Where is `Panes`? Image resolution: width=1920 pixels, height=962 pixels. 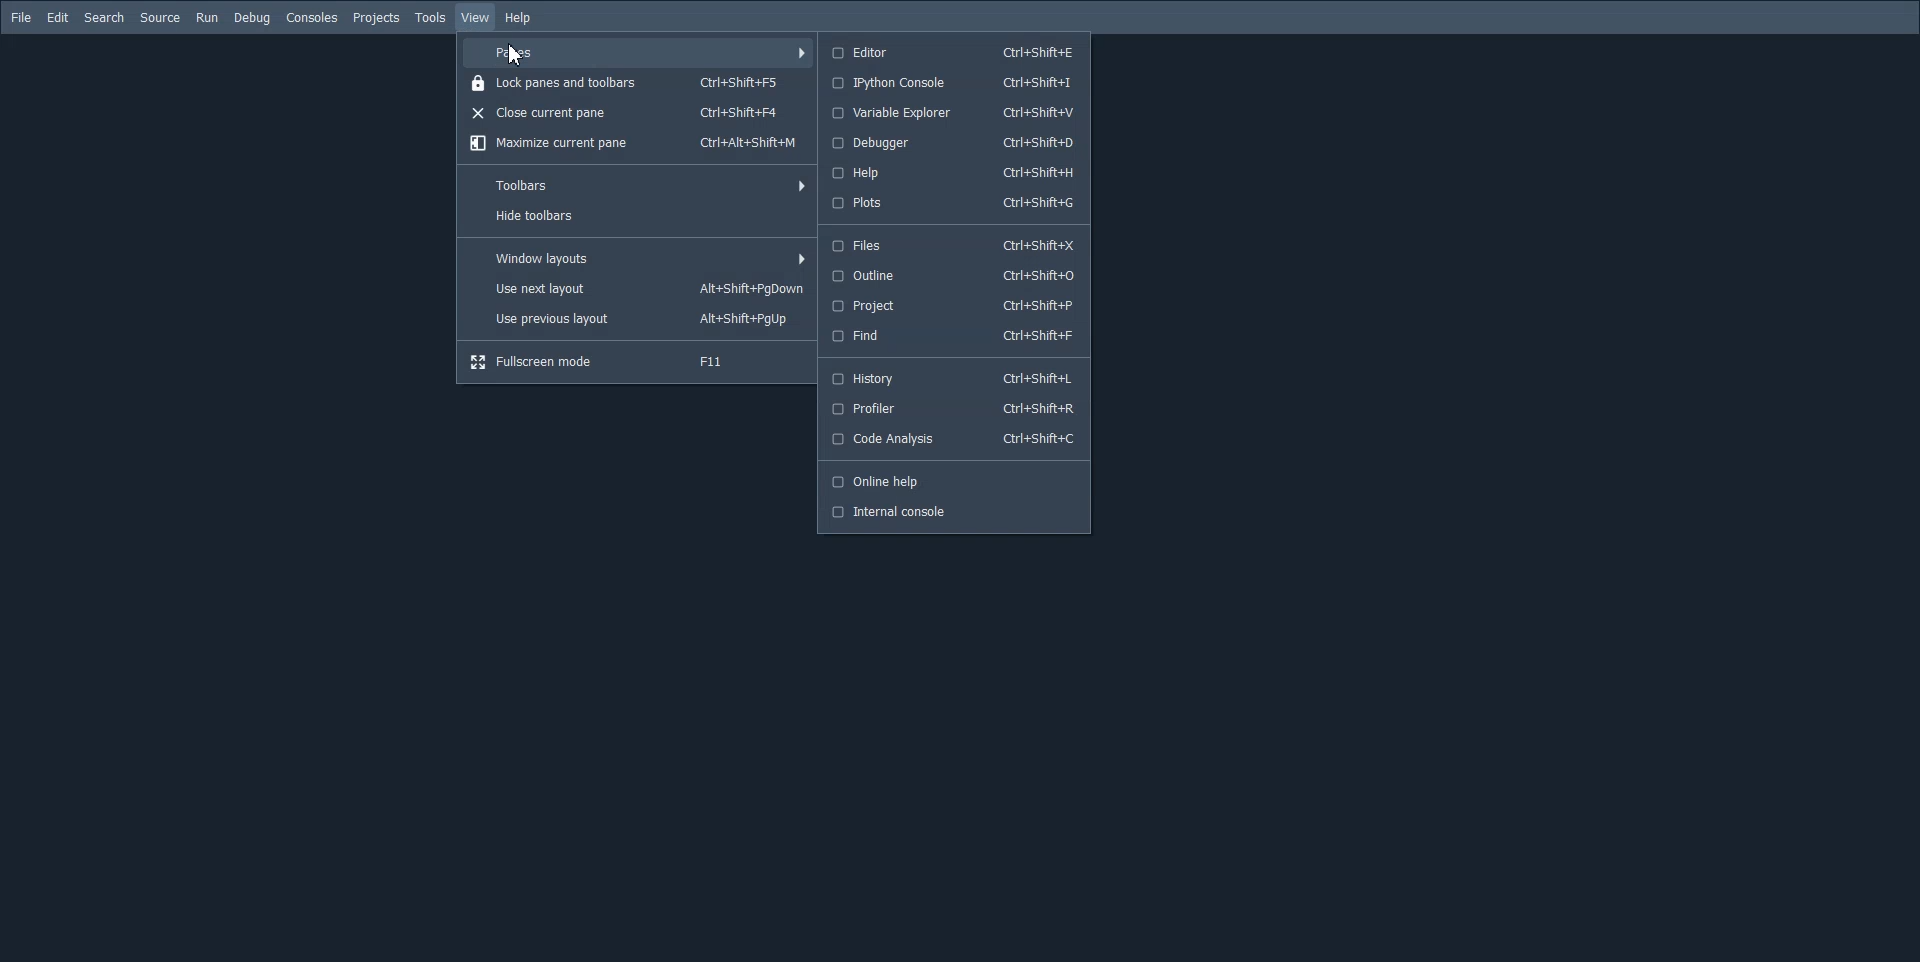 Panes is located at coordinates (636, 53).